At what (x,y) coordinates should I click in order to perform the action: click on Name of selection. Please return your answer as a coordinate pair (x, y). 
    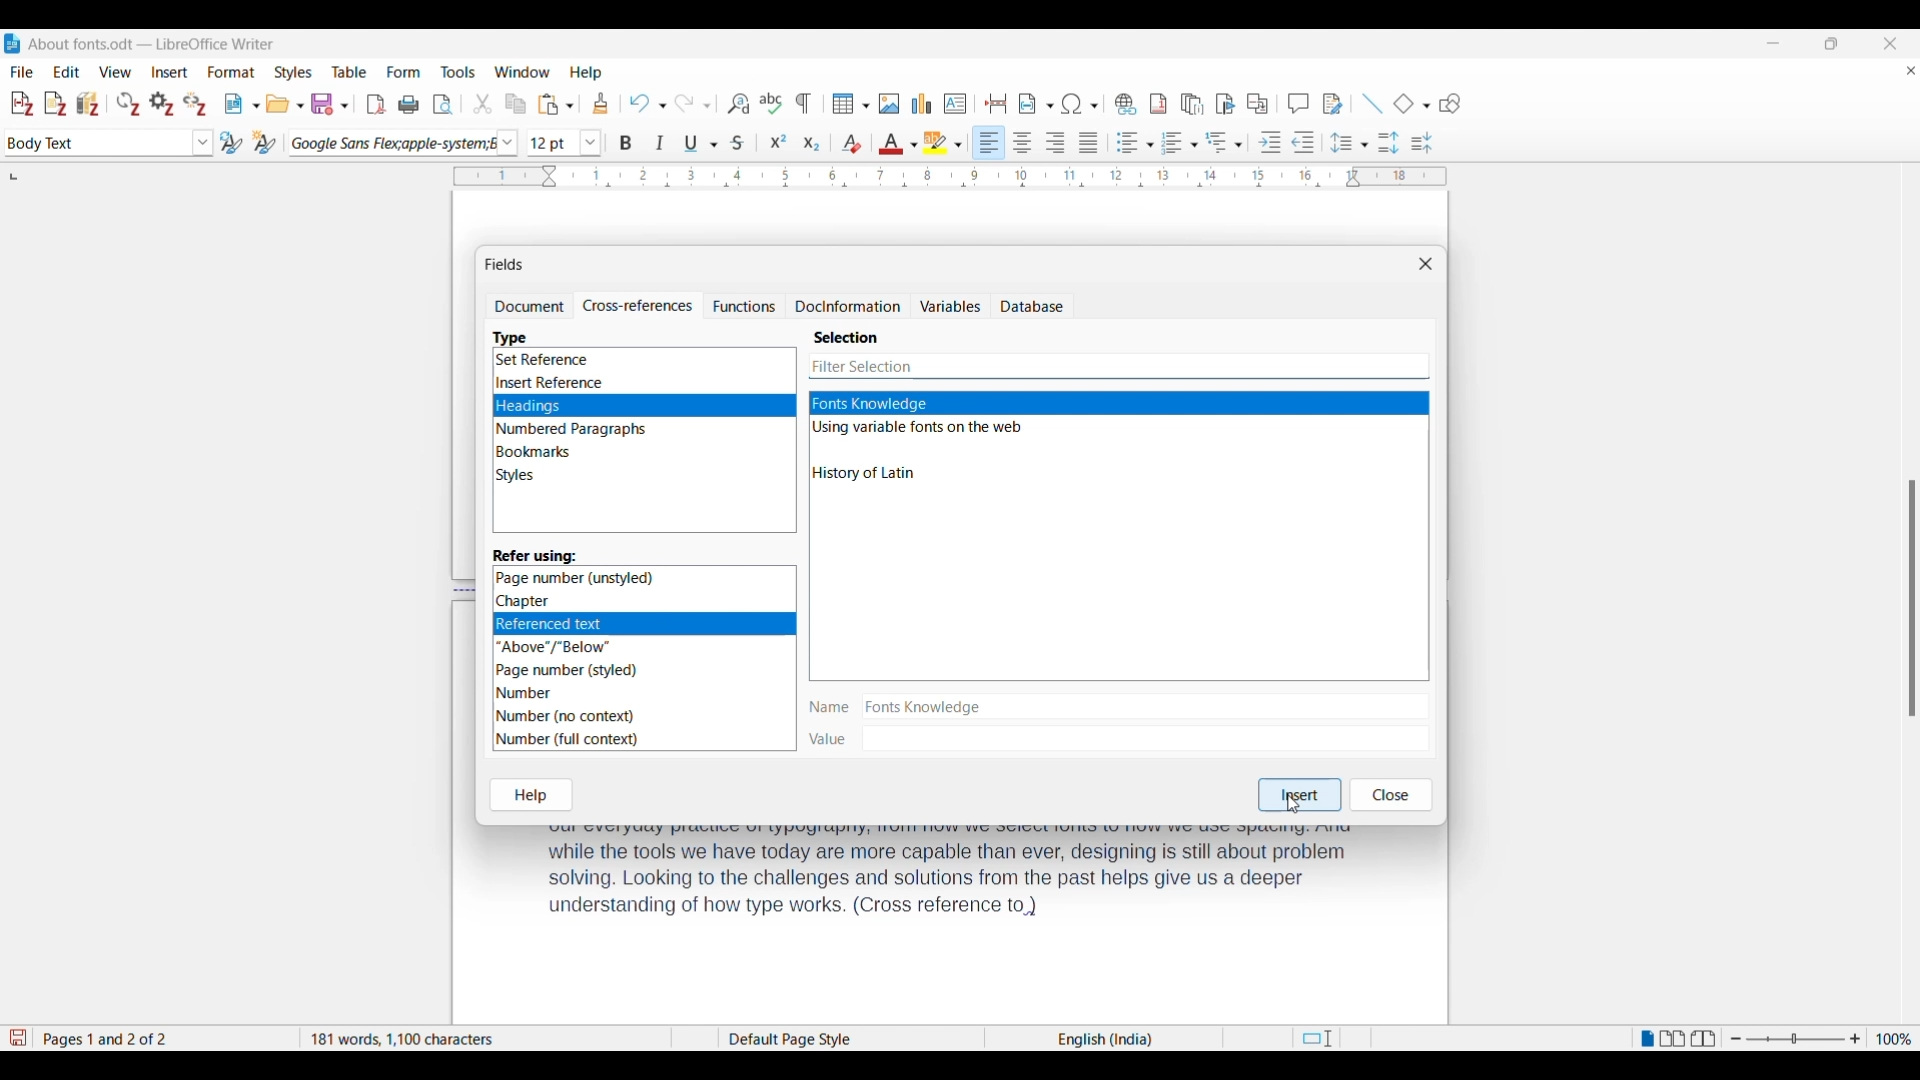
    Looking at the image, I should click on (1140, 707).